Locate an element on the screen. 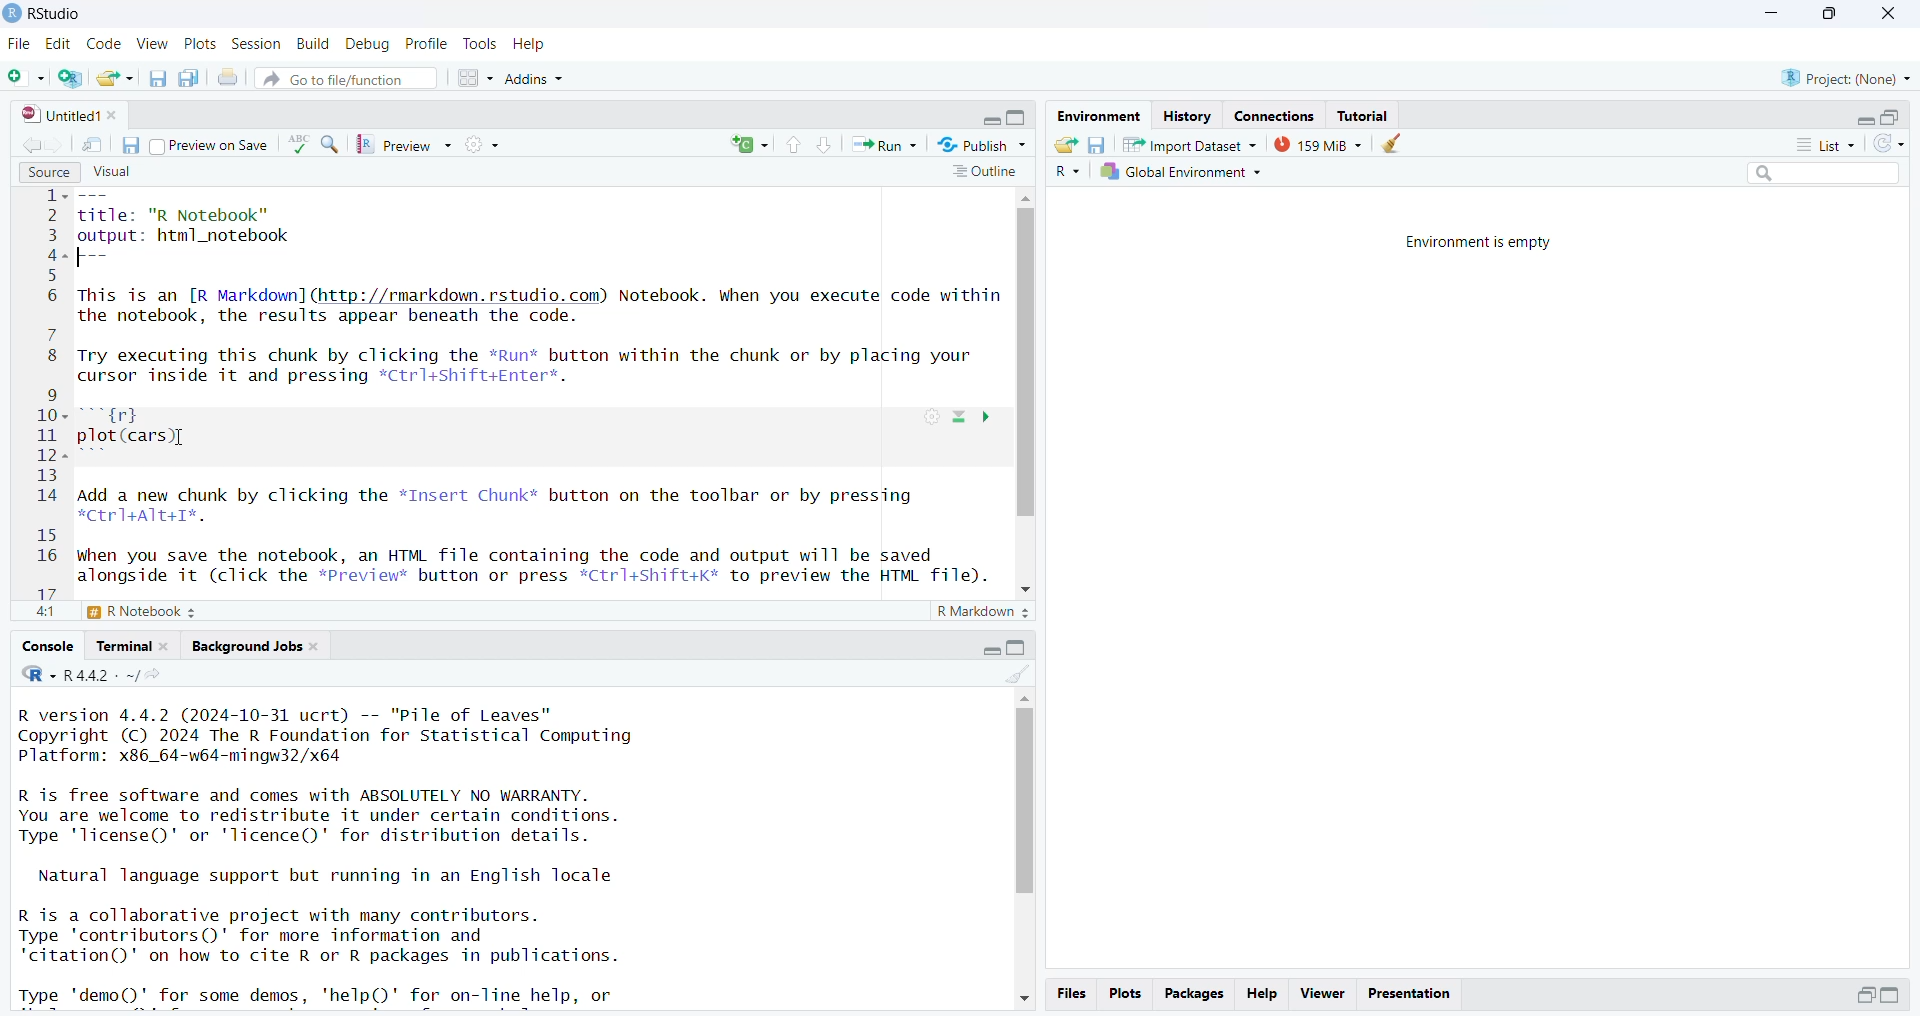  Addins is located at coordinates (535, 81).